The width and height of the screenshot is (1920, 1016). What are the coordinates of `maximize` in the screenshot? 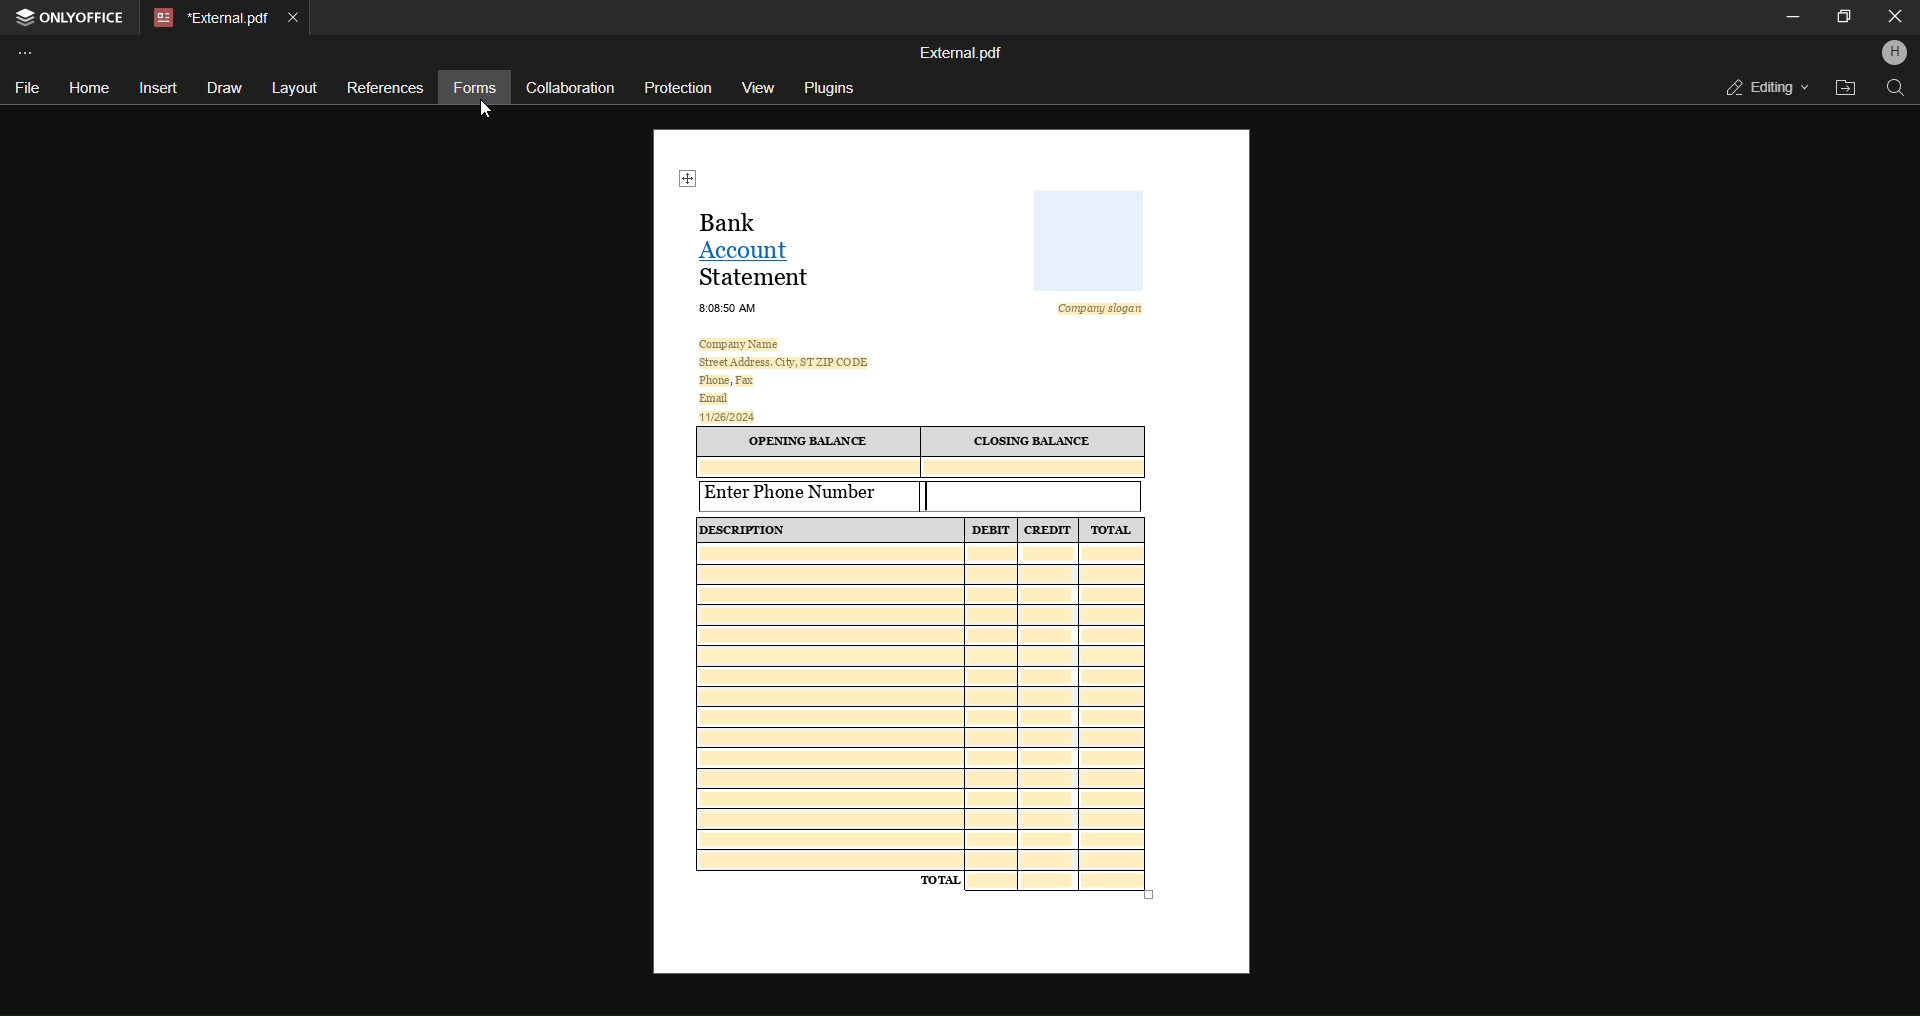 It's located at (1839, 19).